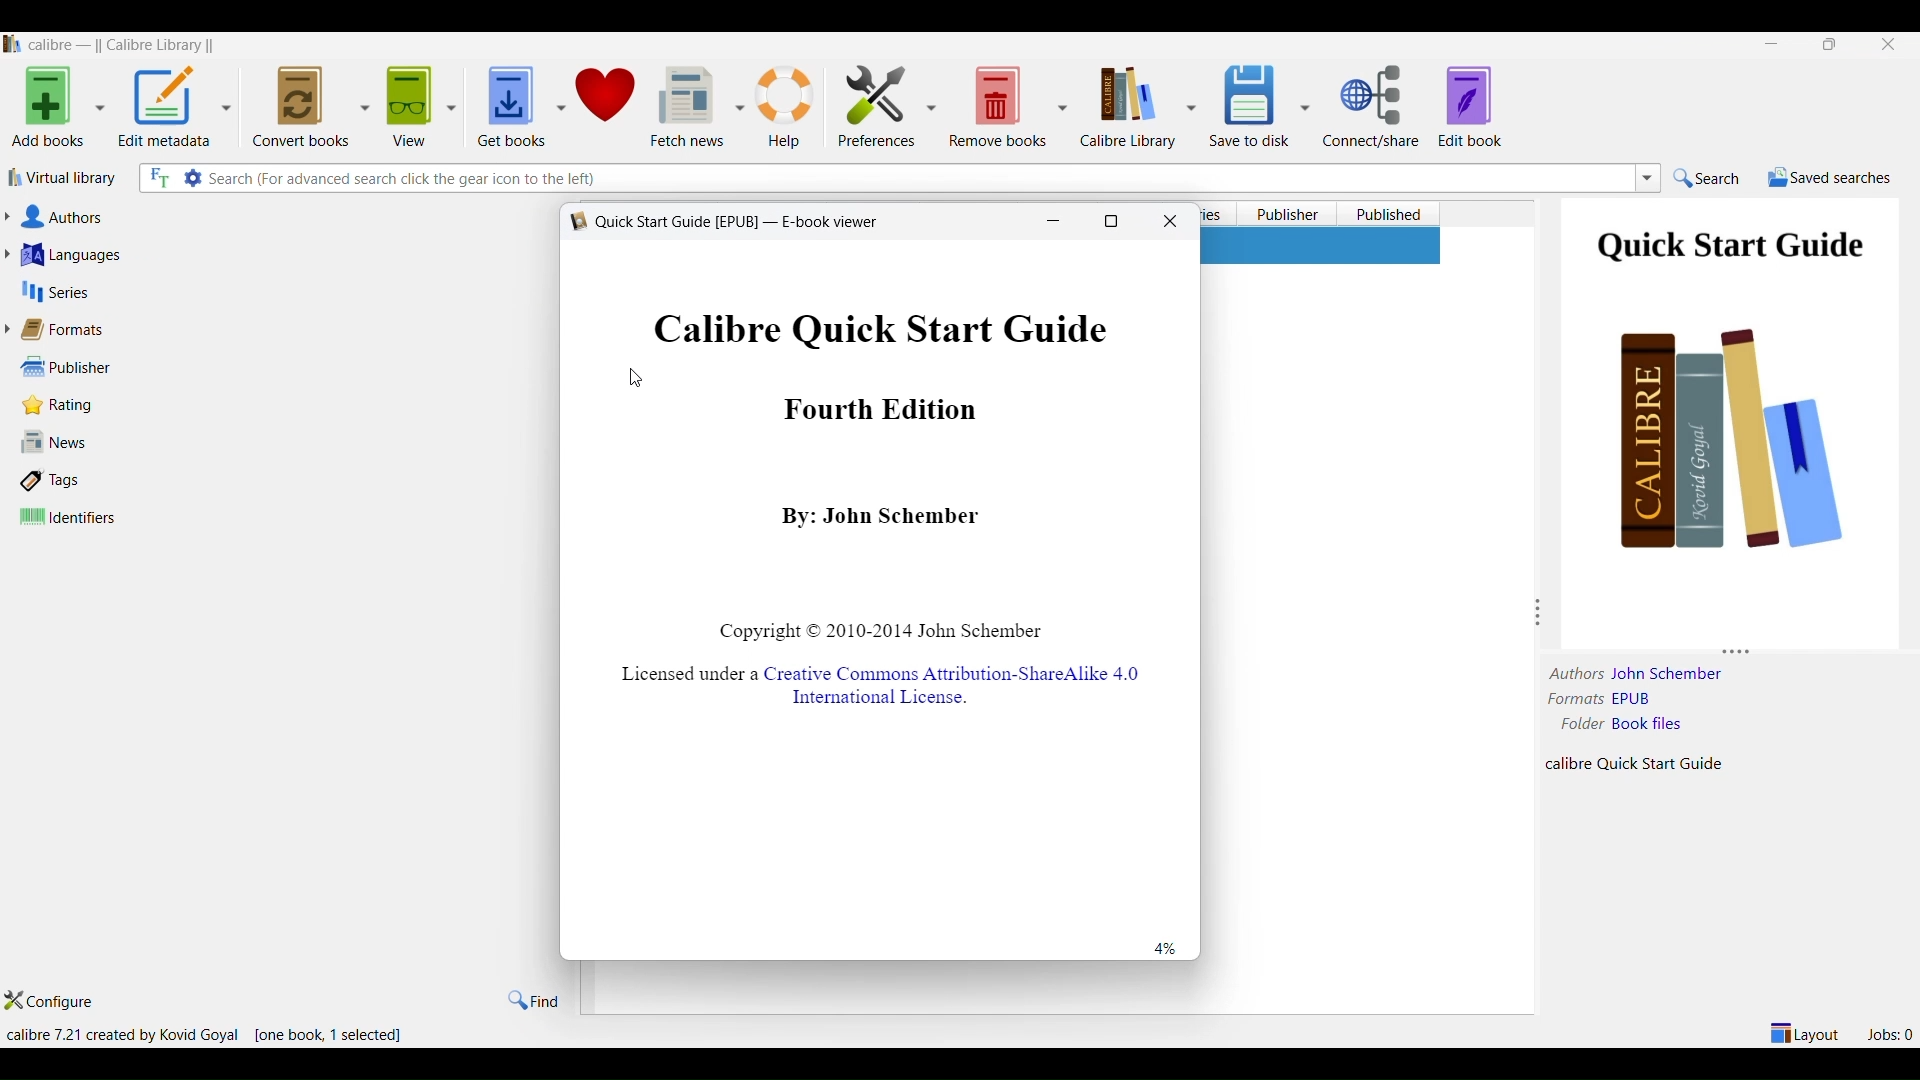 The height and width of the screenshot is (1080, 1920). Describe the element at coordinates (332, 1035) in the screenshot. I see `[one book, 1 selected]` at that location.